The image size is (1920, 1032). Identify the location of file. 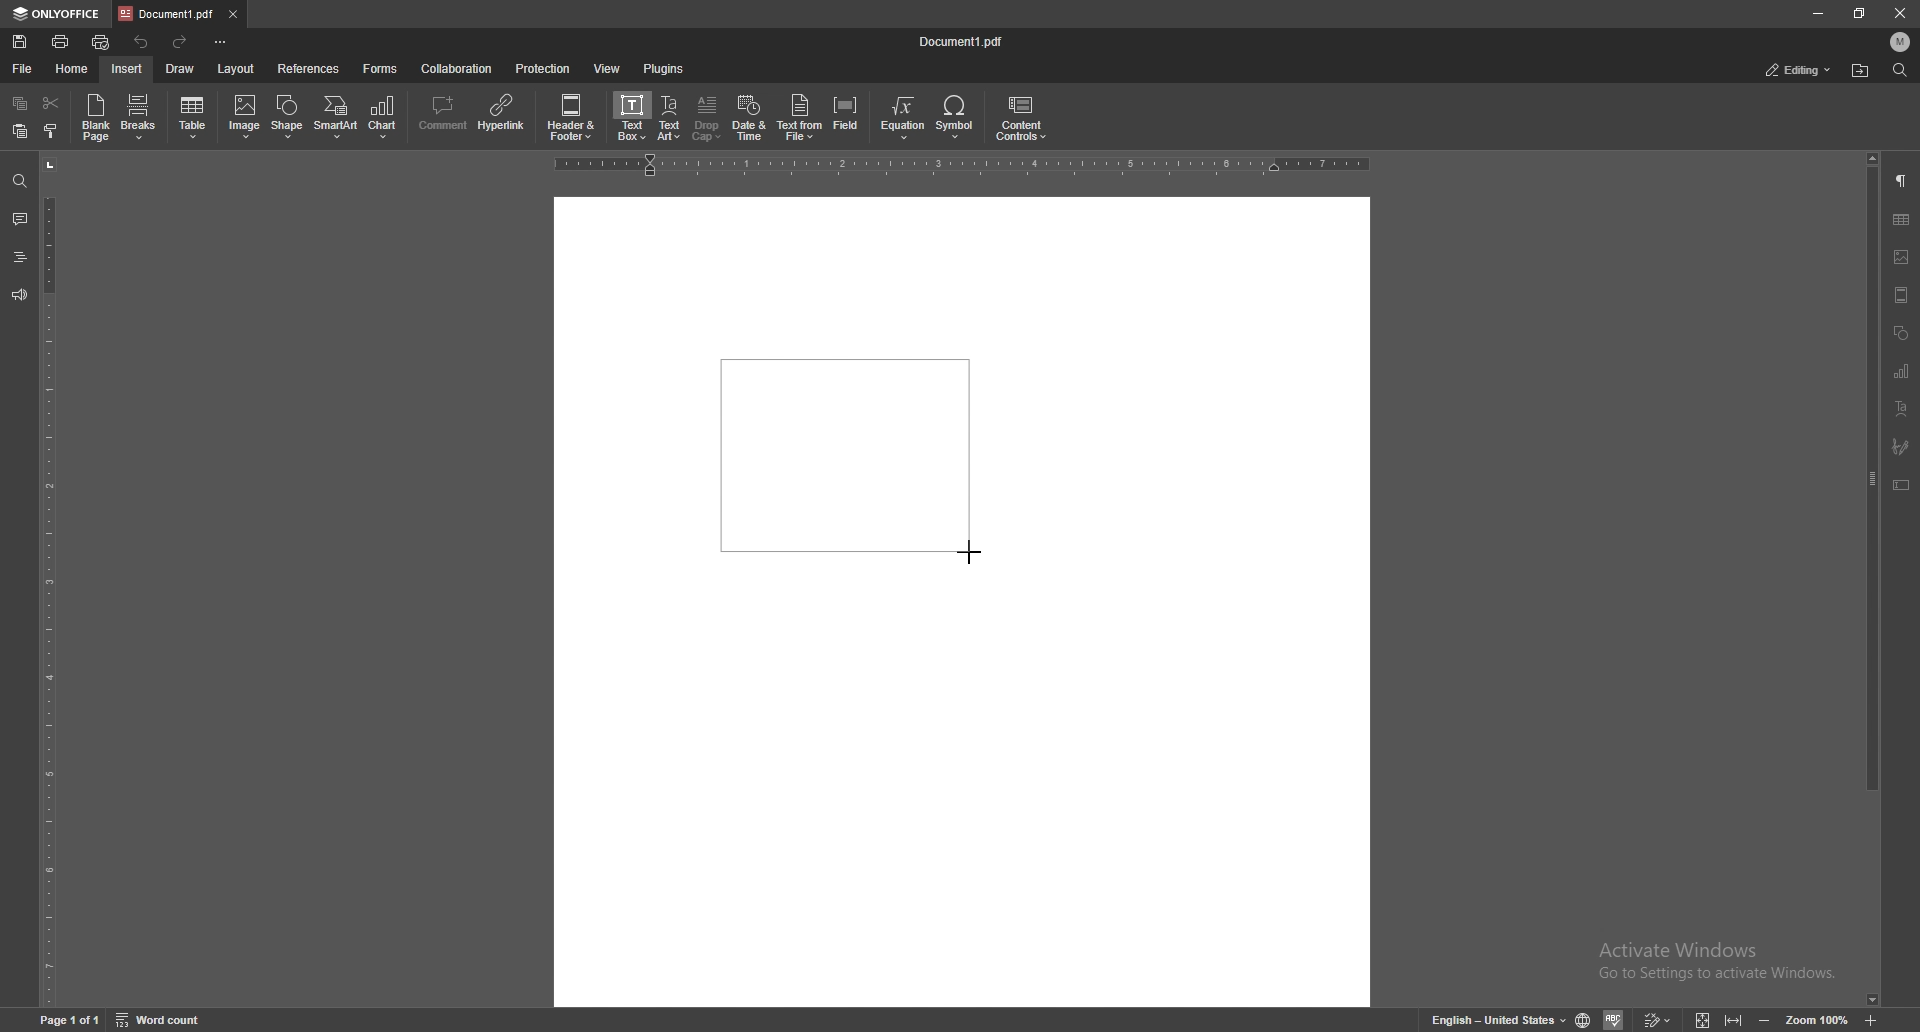
(22, 69).